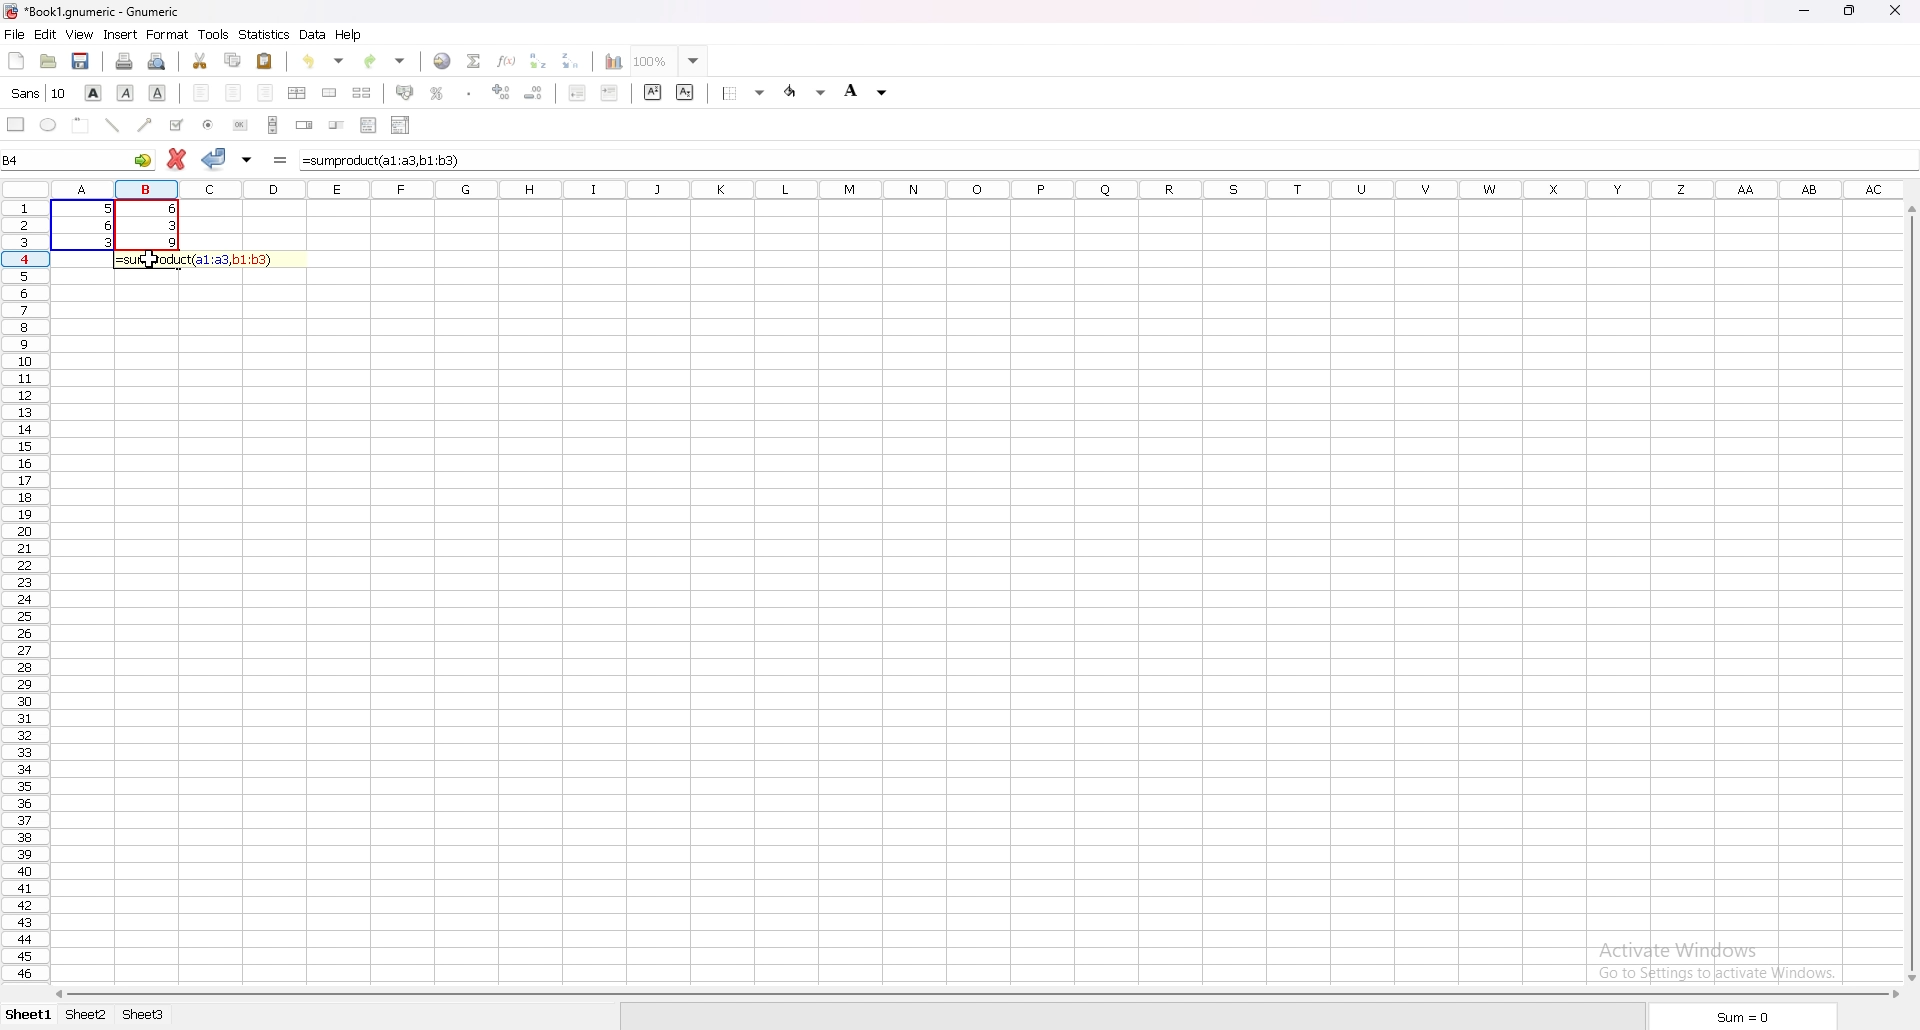 This screenshot has height=1030, width=1920. I want to click on sort descending, so click(571, 60).